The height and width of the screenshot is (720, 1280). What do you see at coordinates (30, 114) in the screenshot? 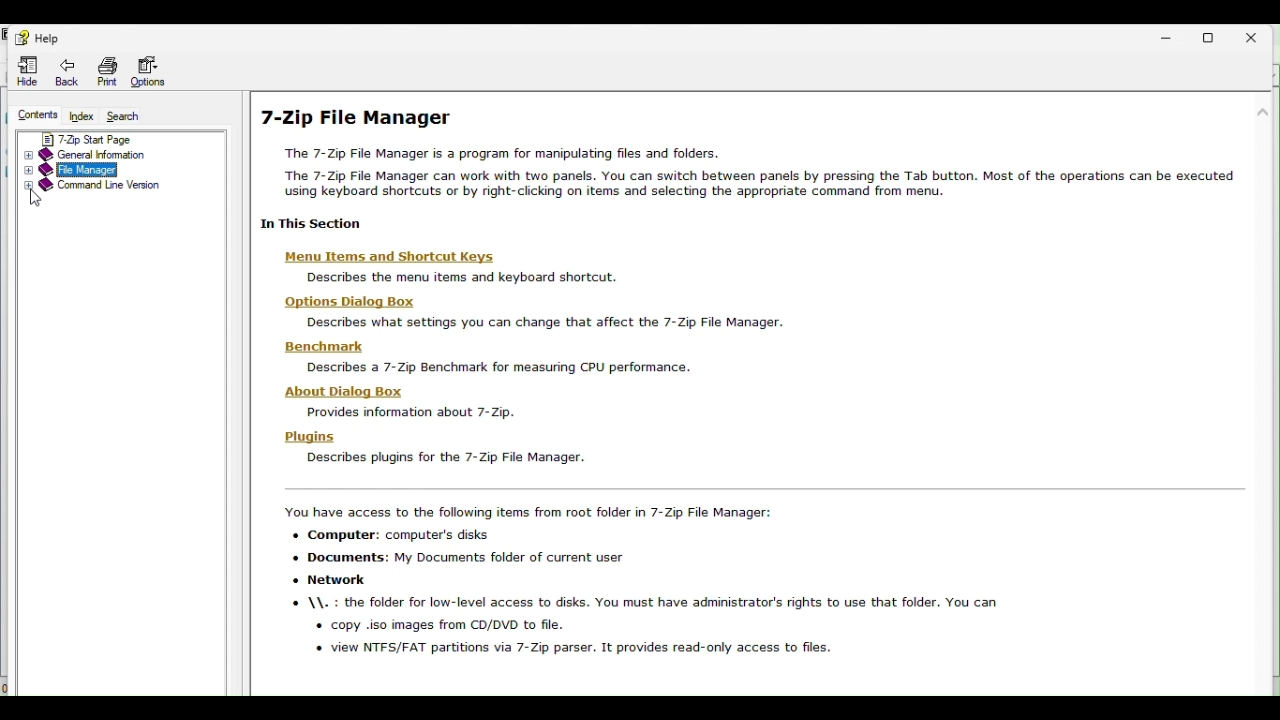
I see `Contents` at bounding box center [30, 114].